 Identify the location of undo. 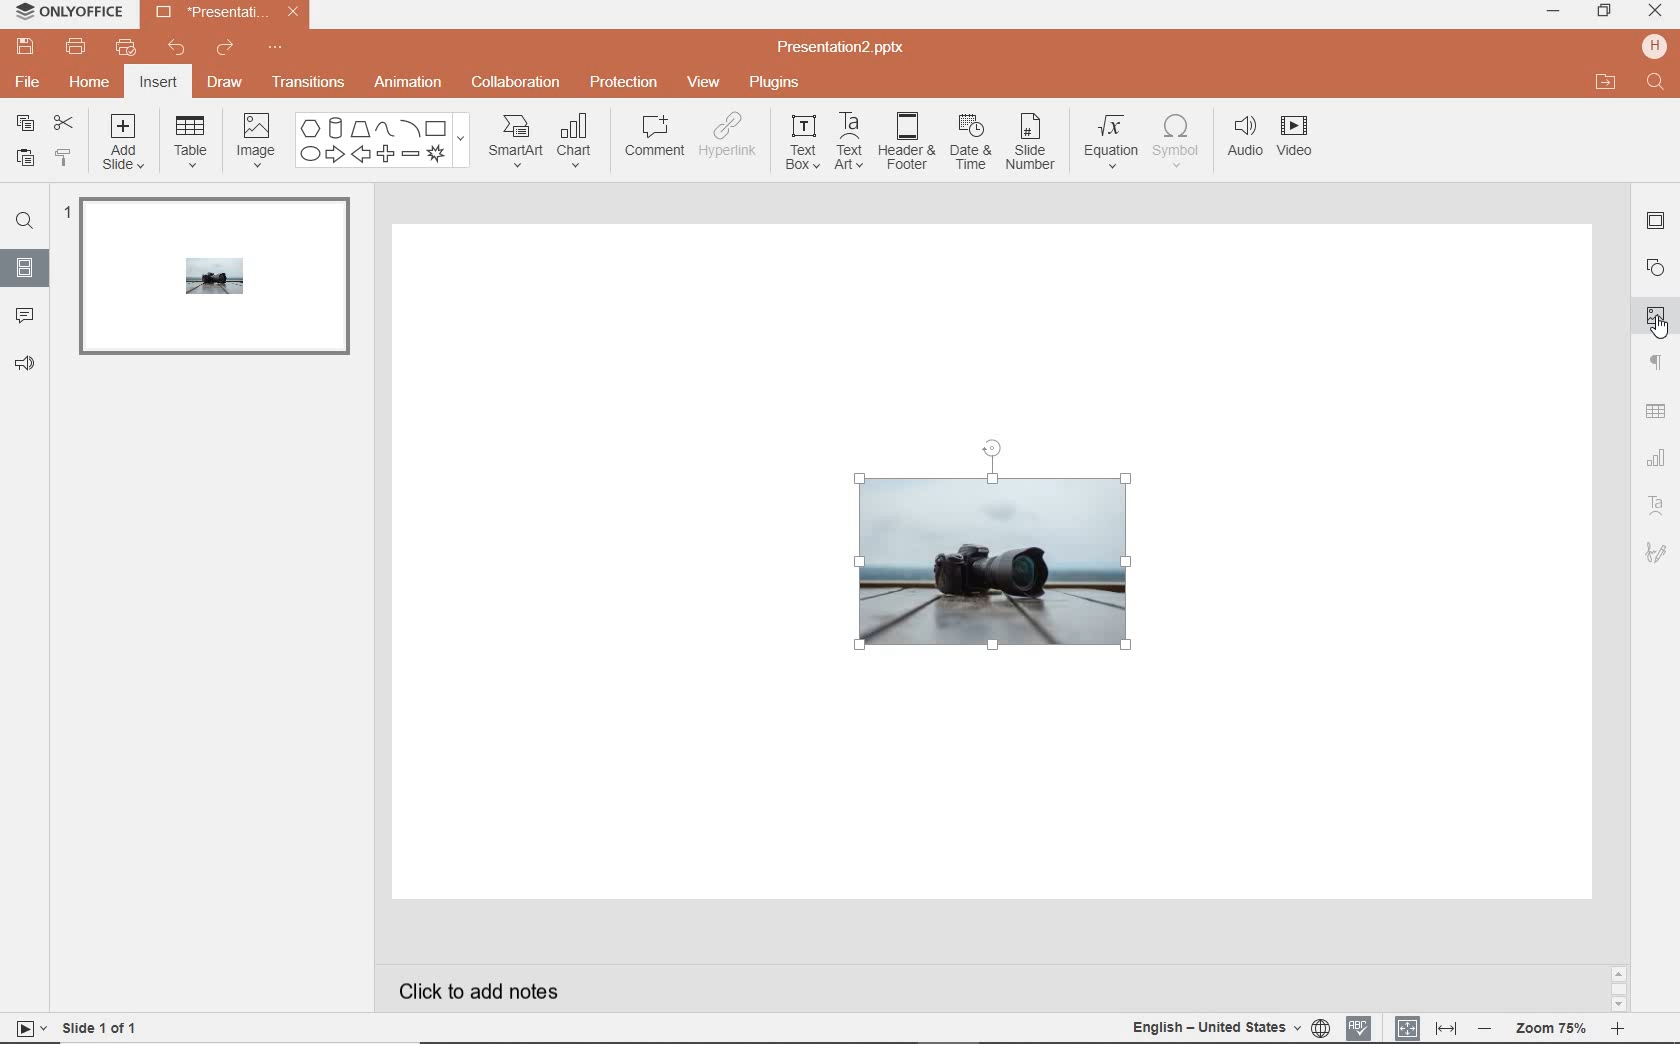
(177, 48).